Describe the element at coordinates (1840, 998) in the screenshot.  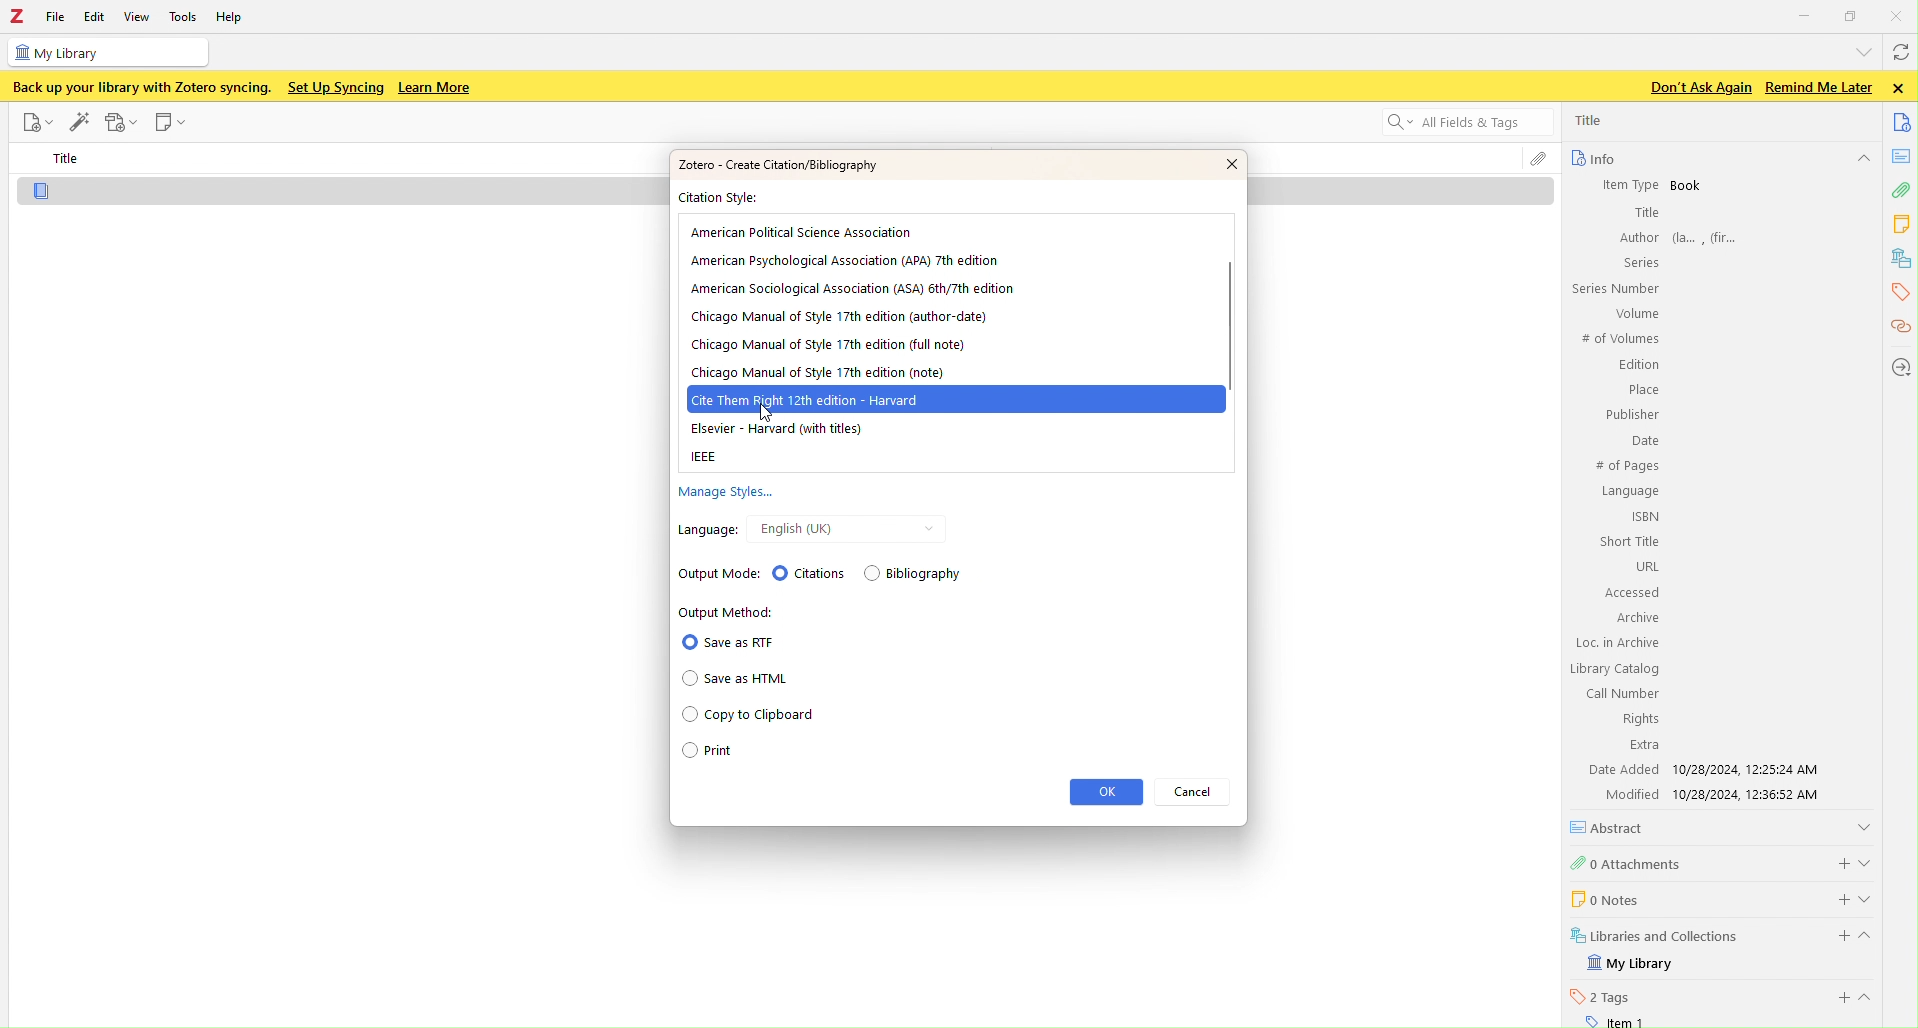
I see `add` at that location.